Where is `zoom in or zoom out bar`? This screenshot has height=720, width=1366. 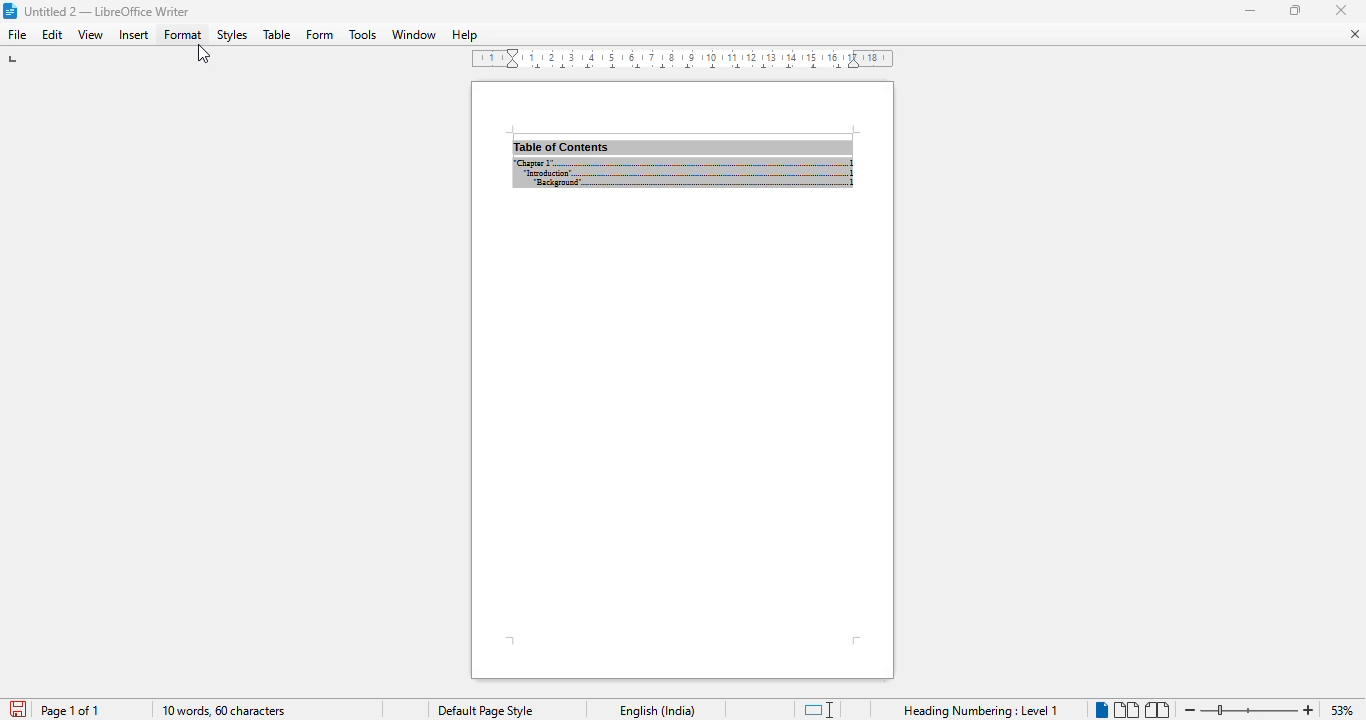 zoom in or zoom out bar is located at coordinates (1250, 709).